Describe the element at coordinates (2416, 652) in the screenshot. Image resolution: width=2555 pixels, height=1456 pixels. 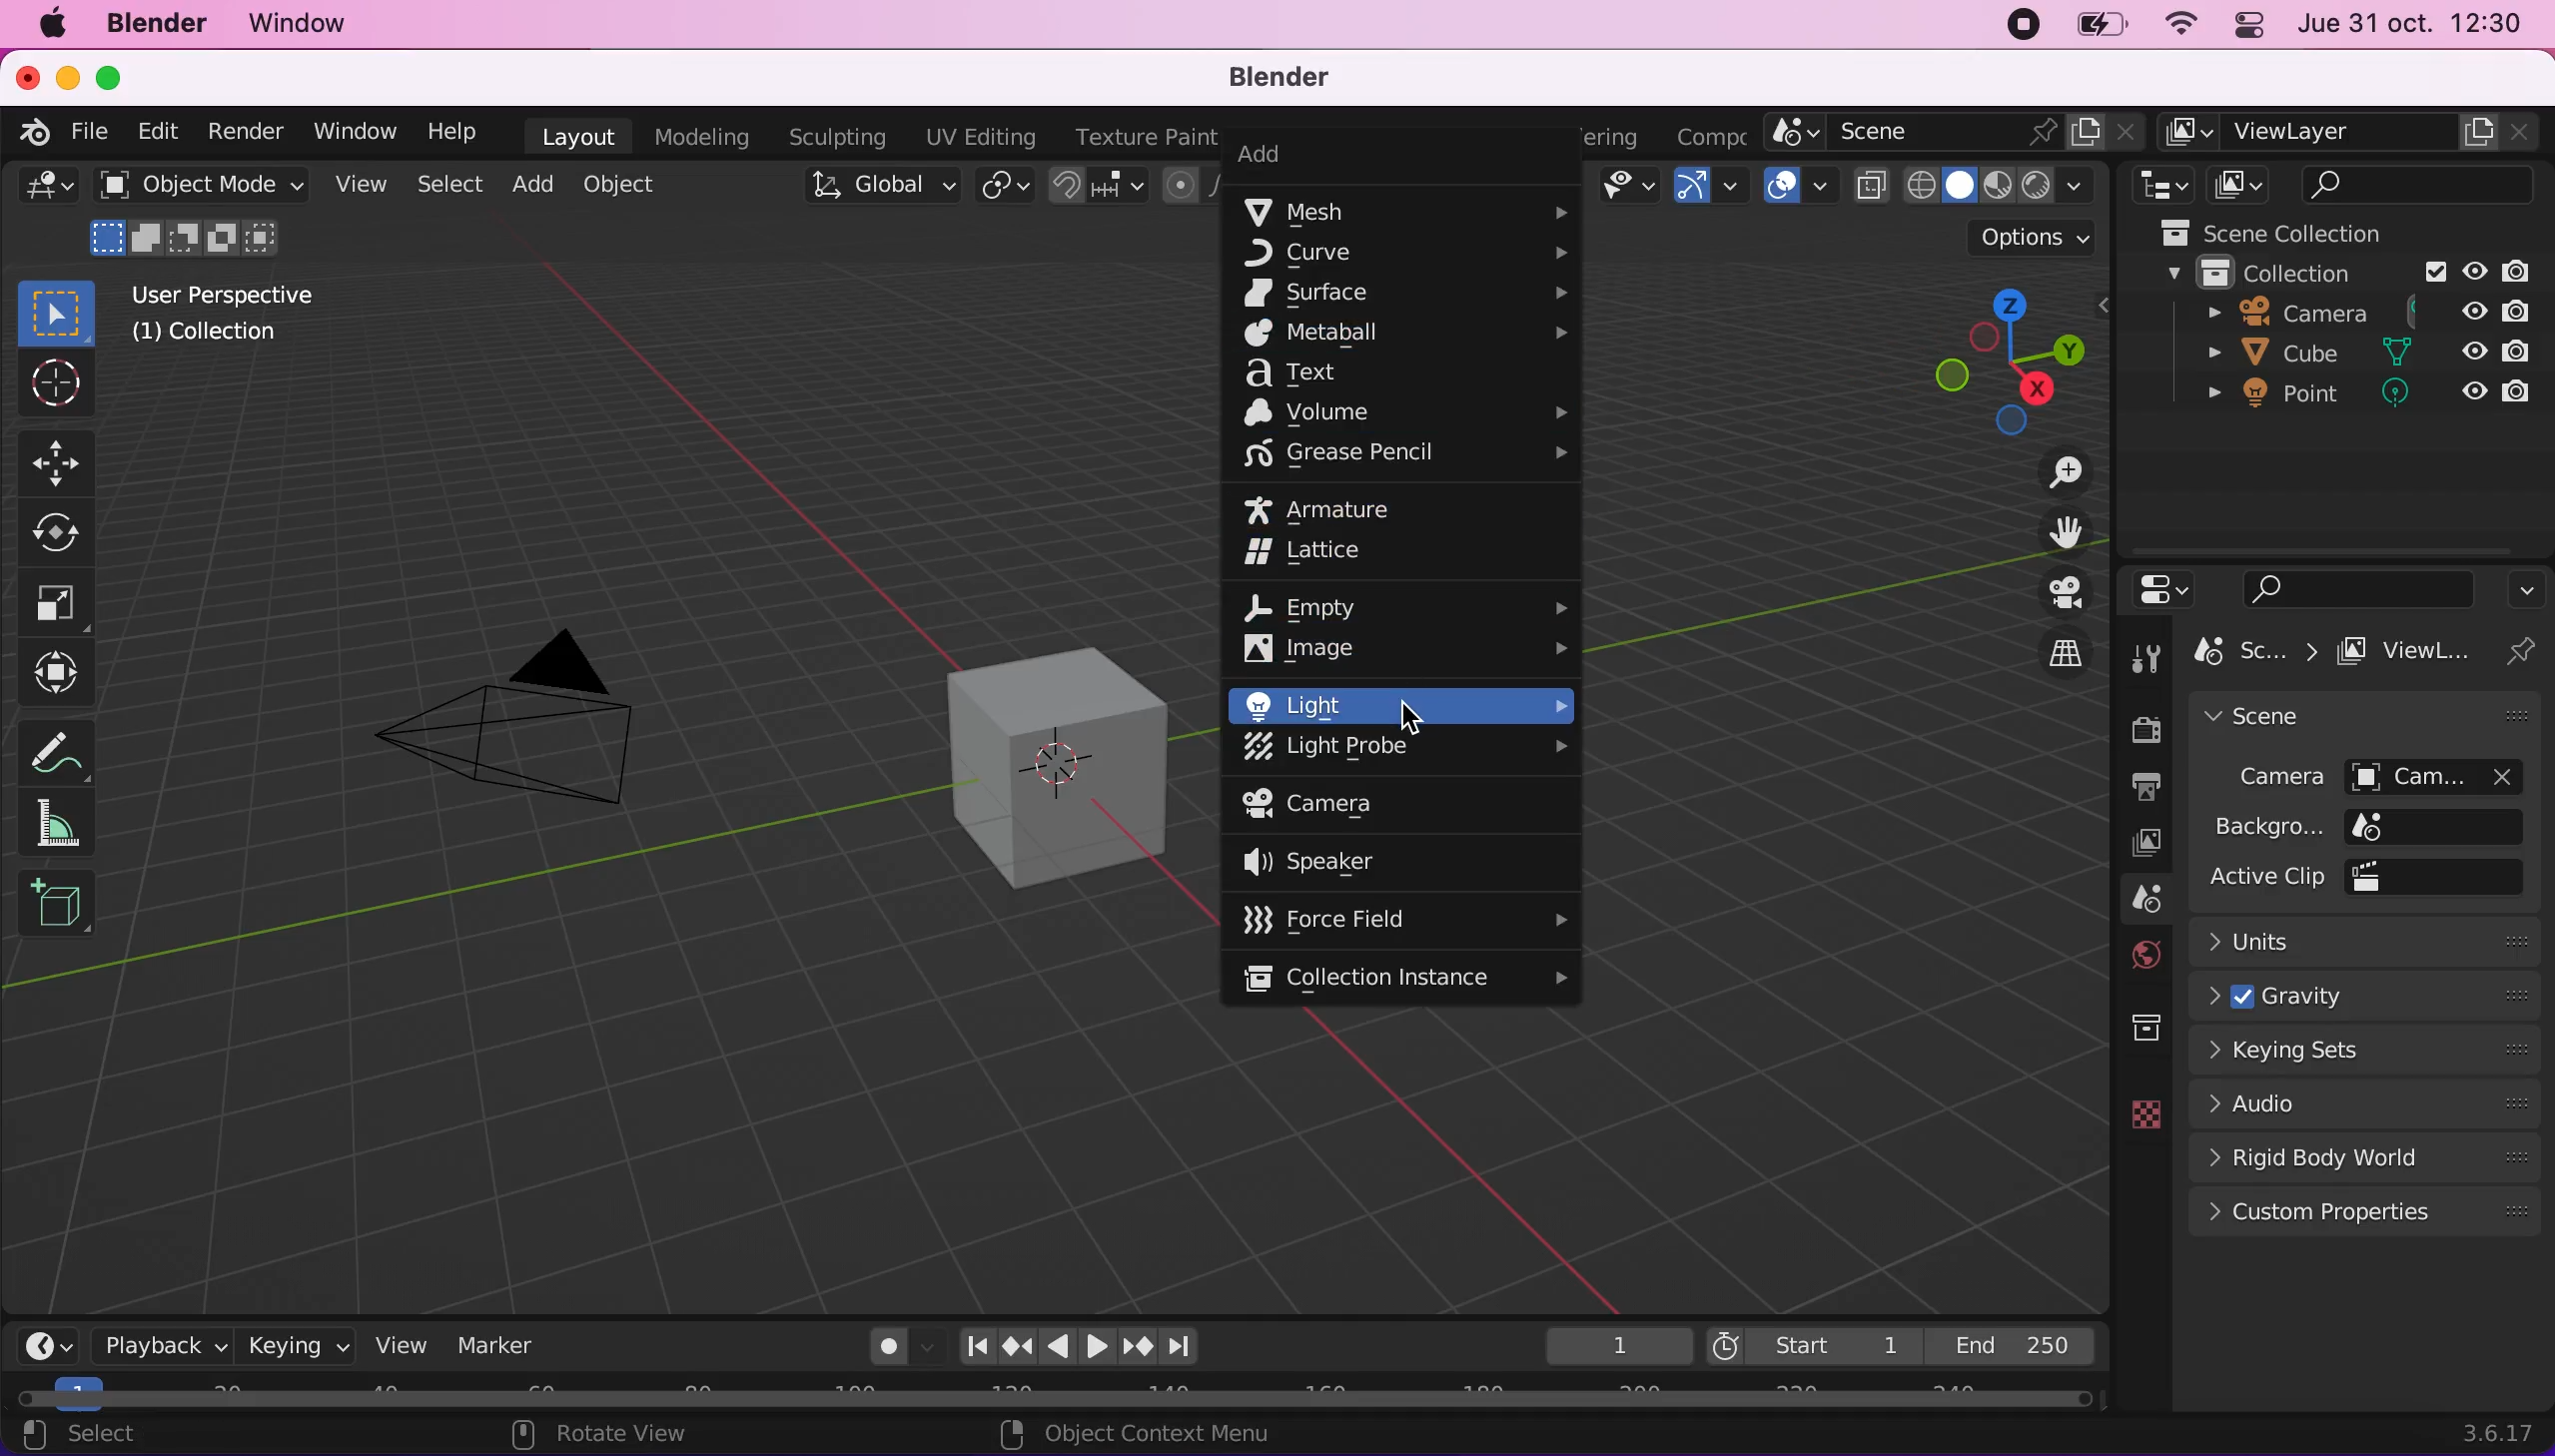
I see `viewlayer` at that location.